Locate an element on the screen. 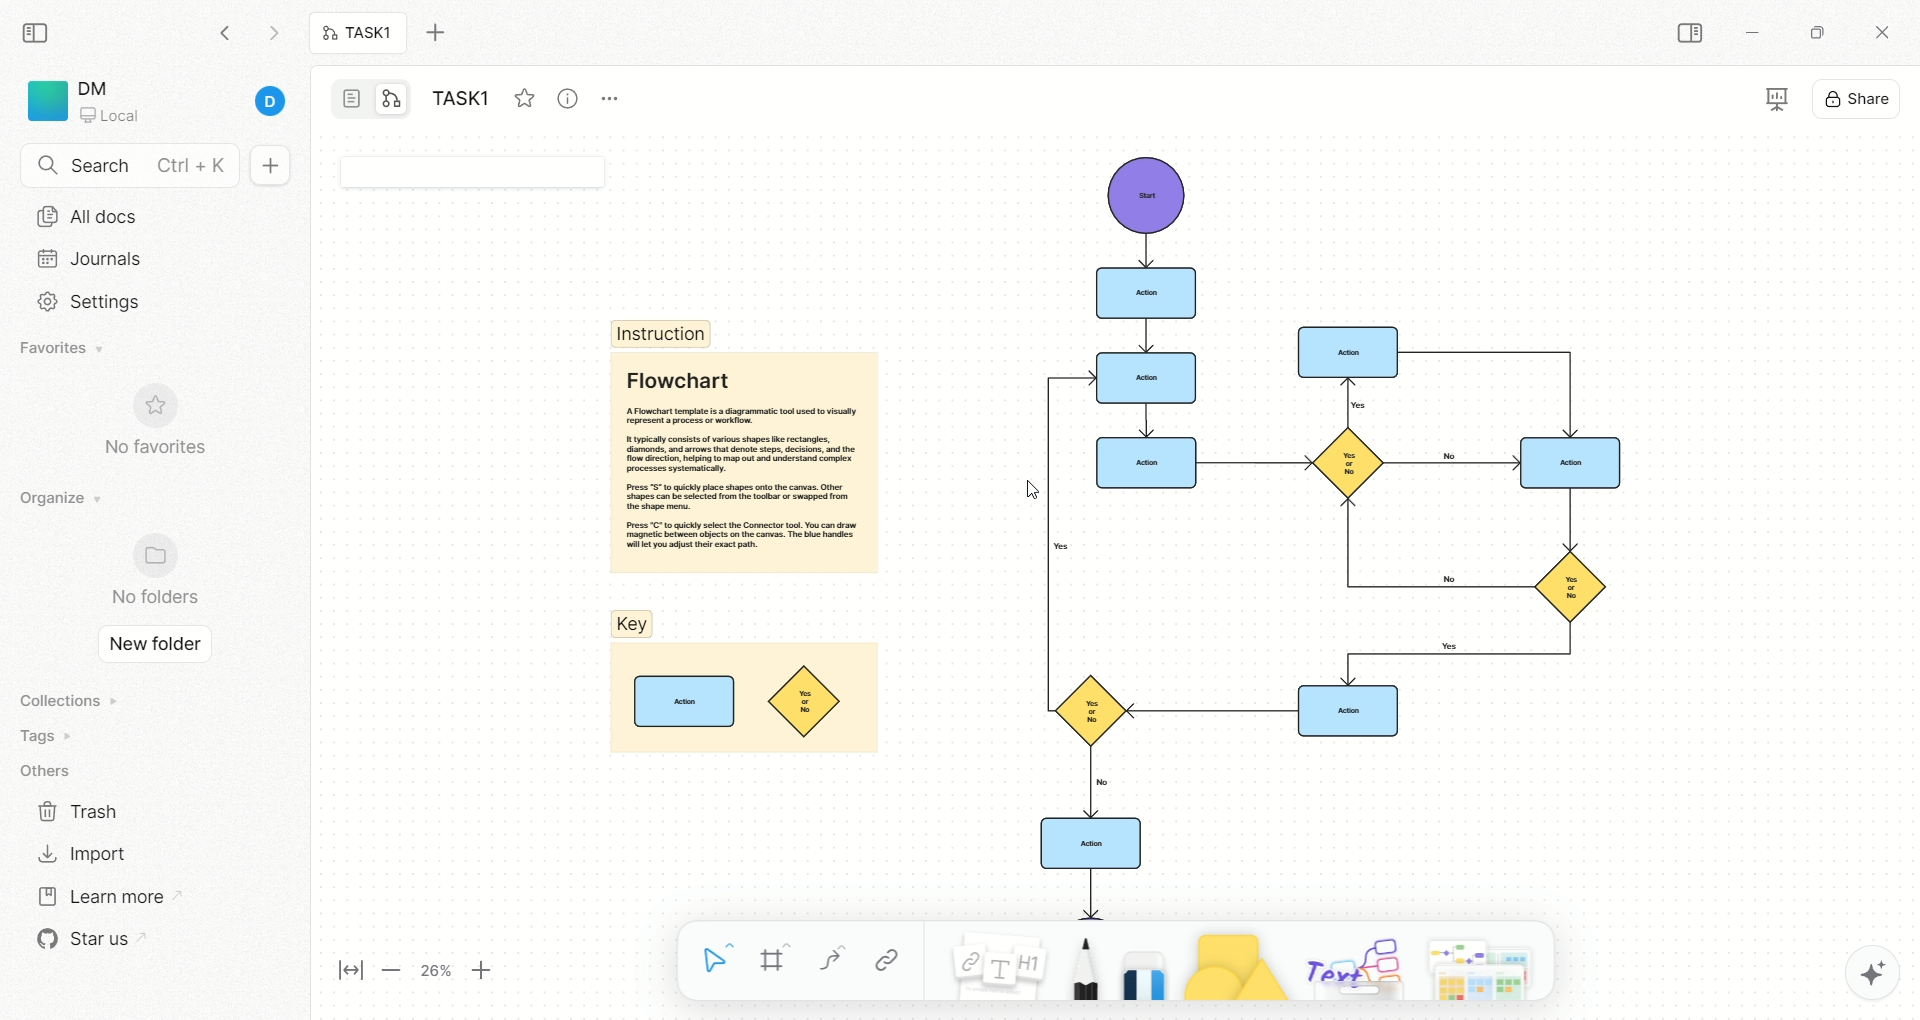 The image size is (1920, 1020). search is located at coordinates (130, 167).